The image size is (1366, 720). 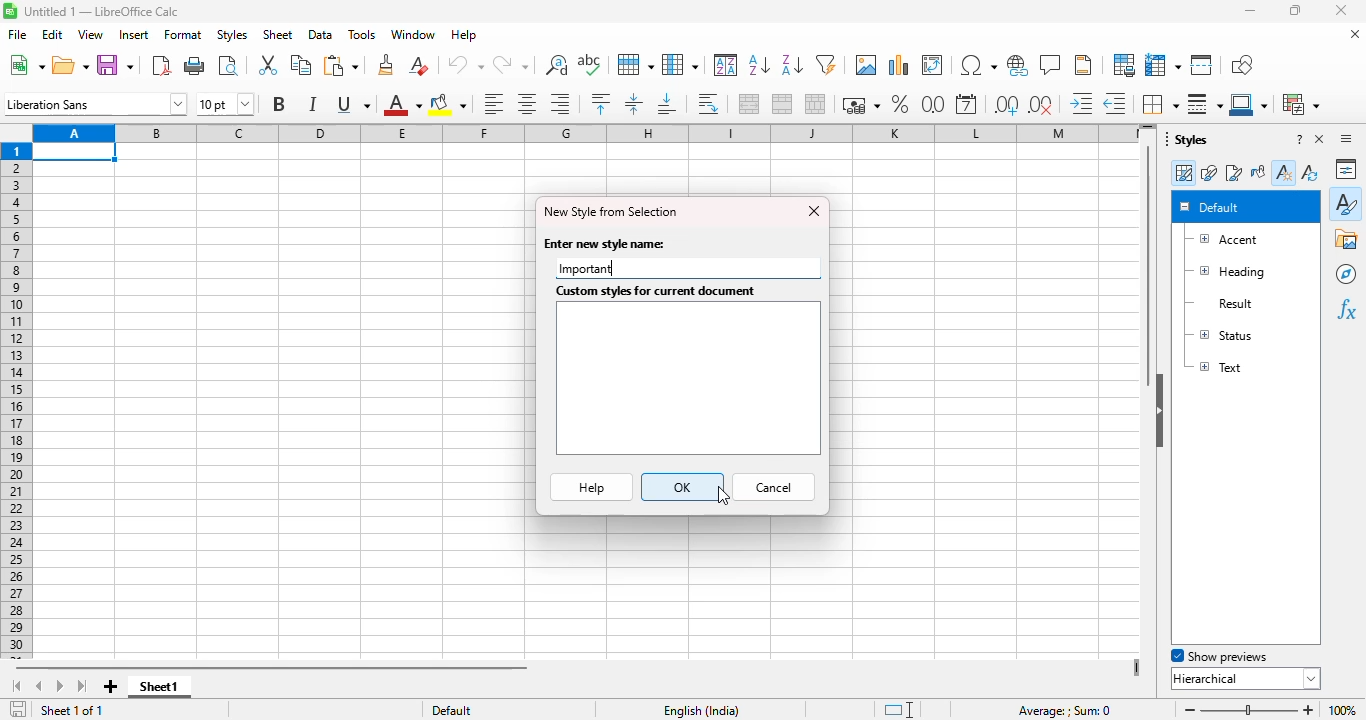 I want to click on italic, so click(x=311, y=104).